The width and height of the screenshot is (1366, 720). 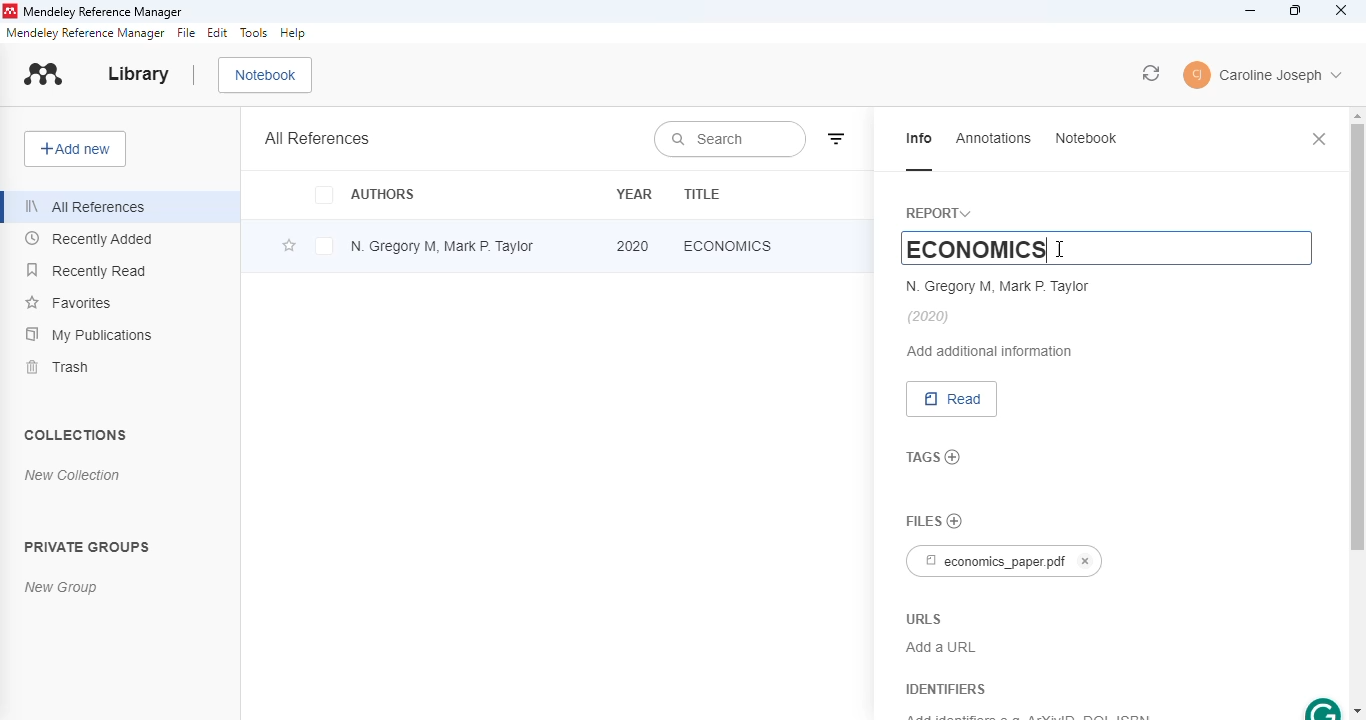 What do you see at coordinates (929, 317) in the screenshot?
I see `(2020)` at bounding box center [929, 317].